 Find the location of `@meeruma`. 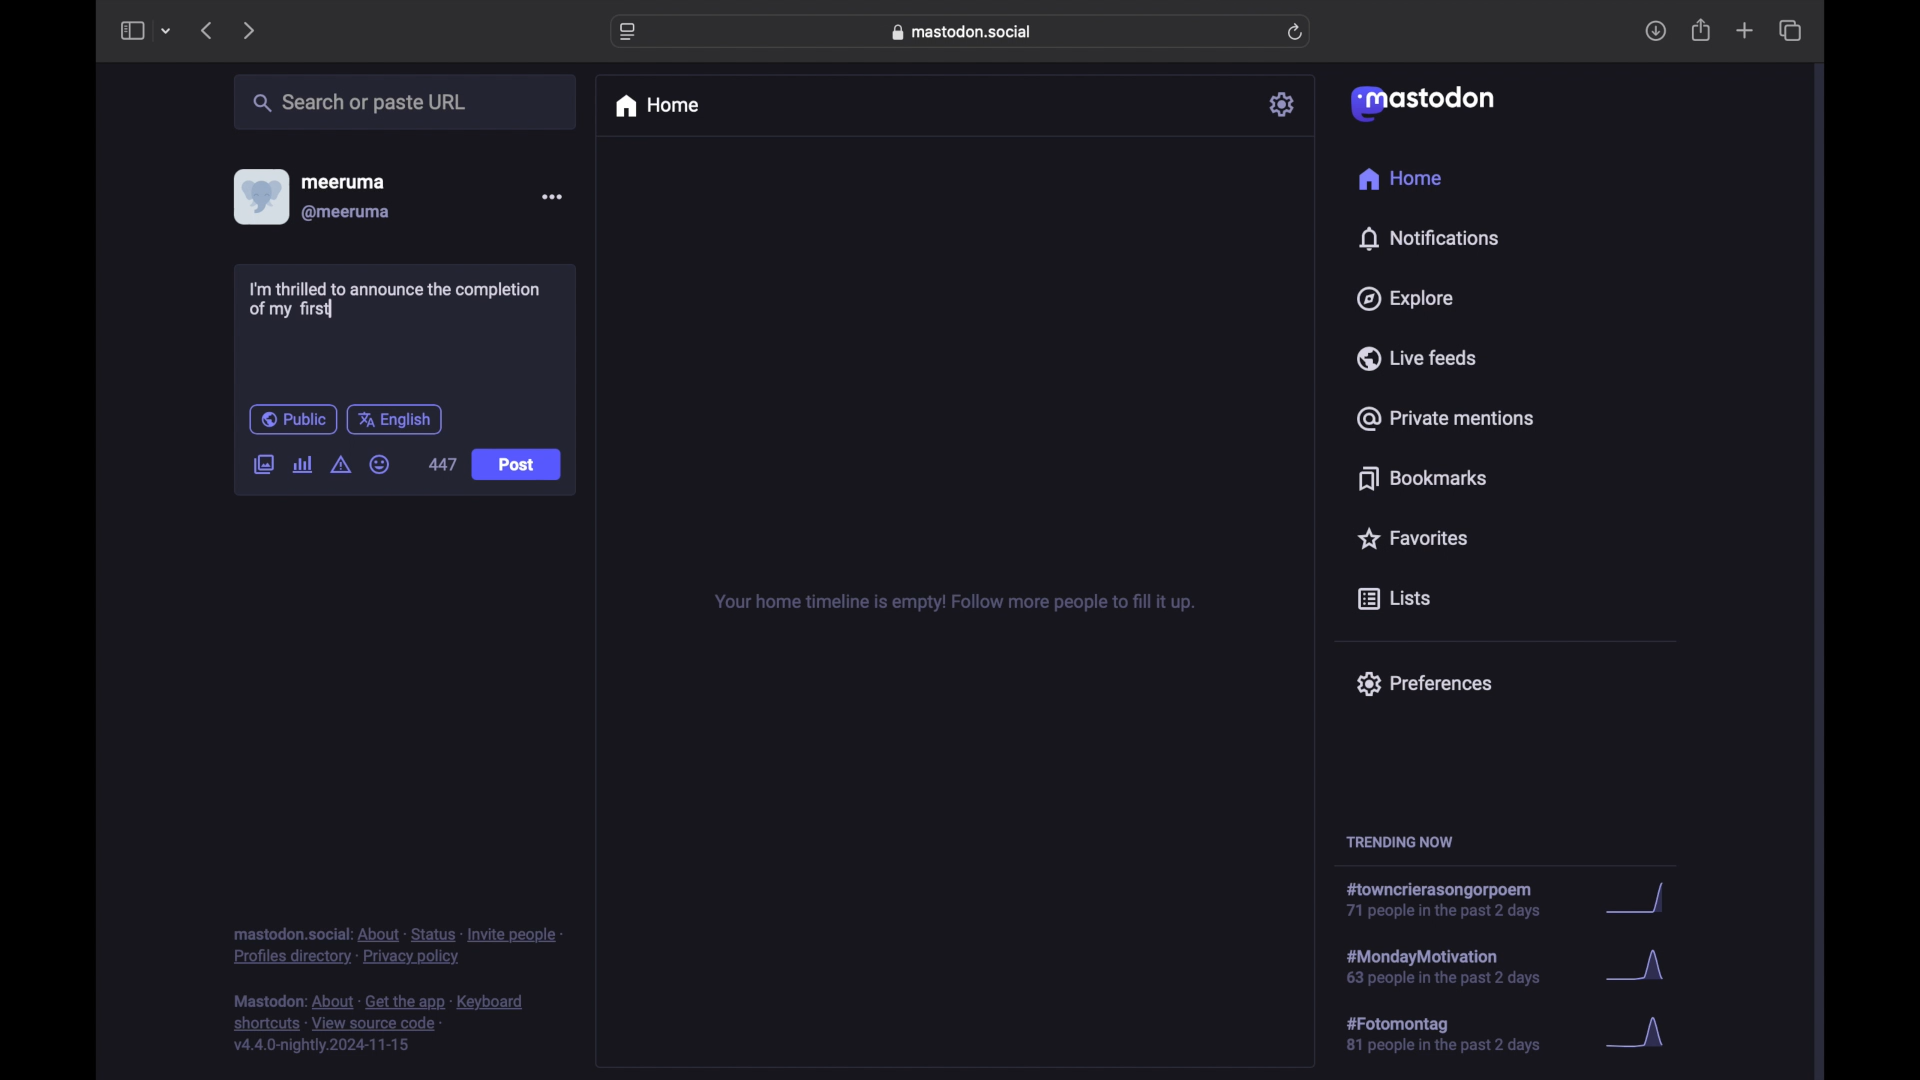

@meeruma is located at coordinates (348, 213).